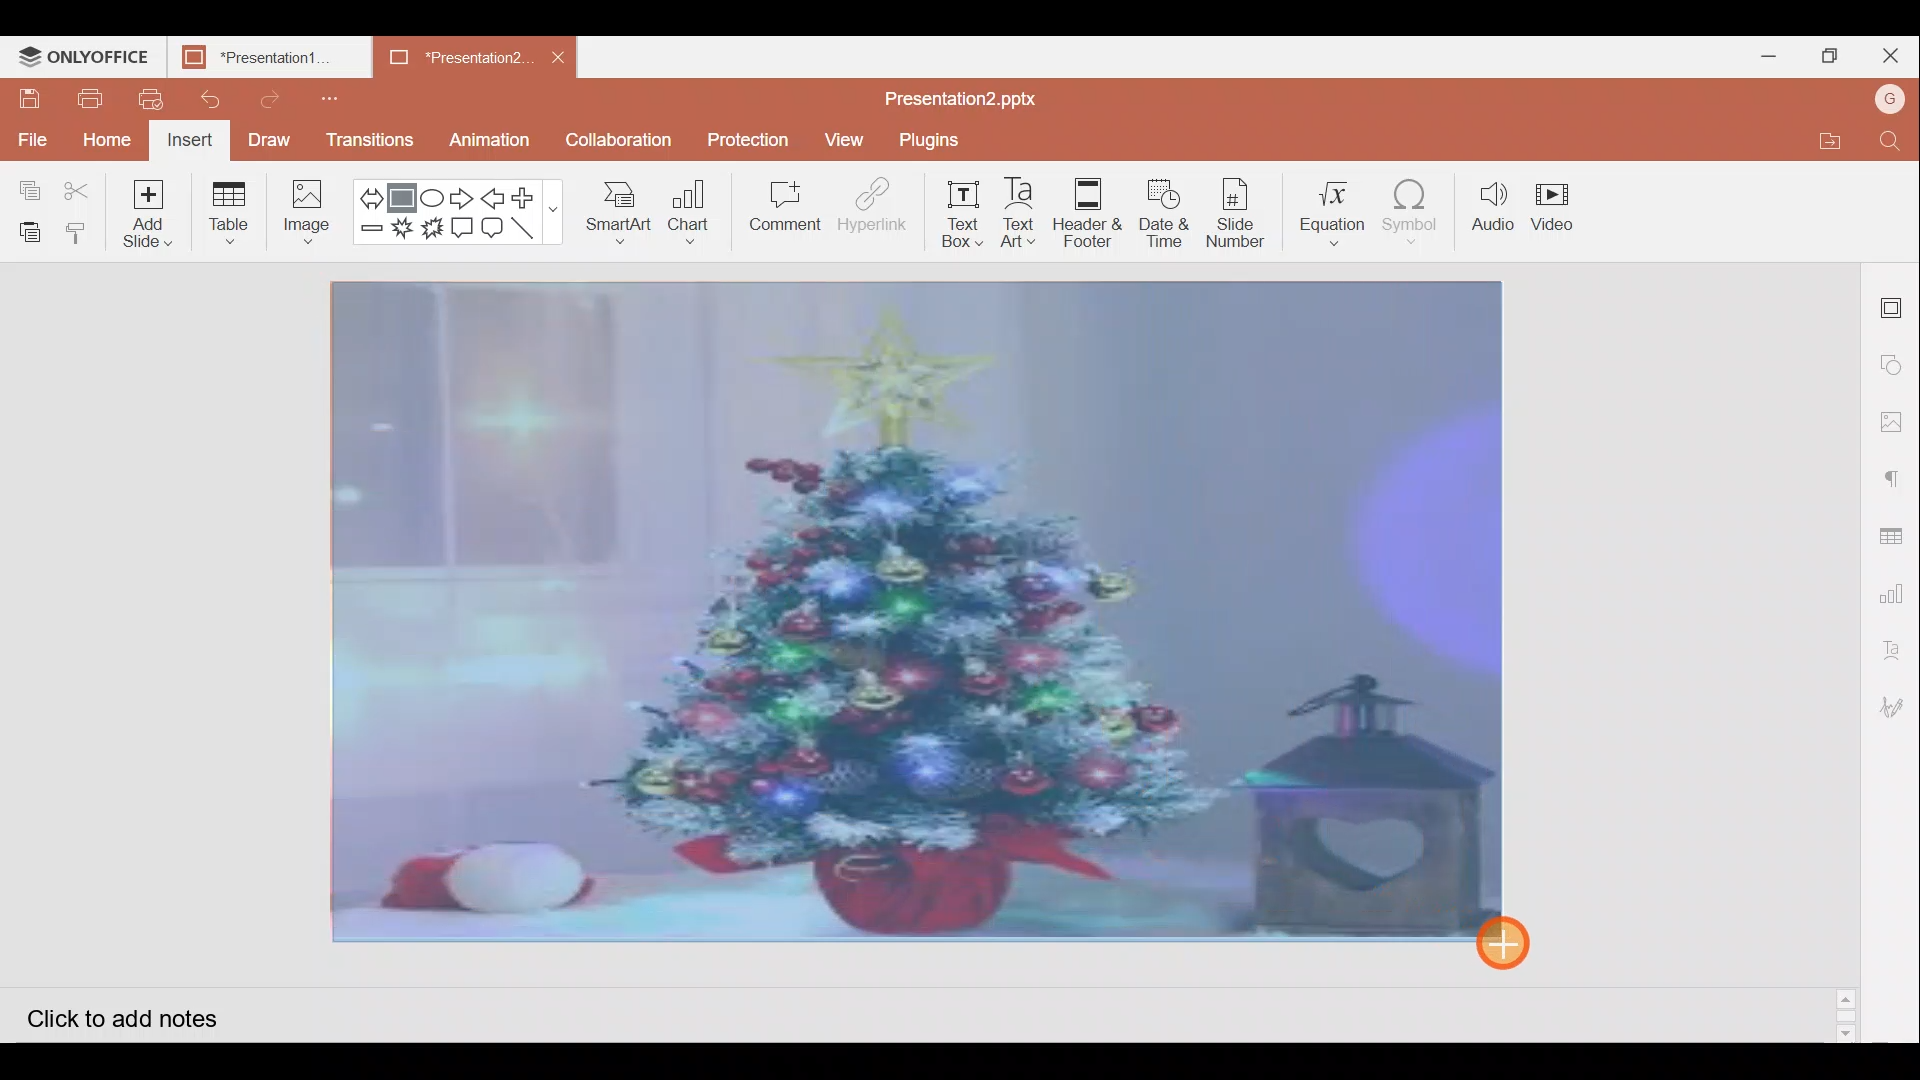 This screenshot has width=1920, height=1080. What do you see at coordinates (952, 217) in the screenshot?
I see `Text box` at bounding box center [952, 217].